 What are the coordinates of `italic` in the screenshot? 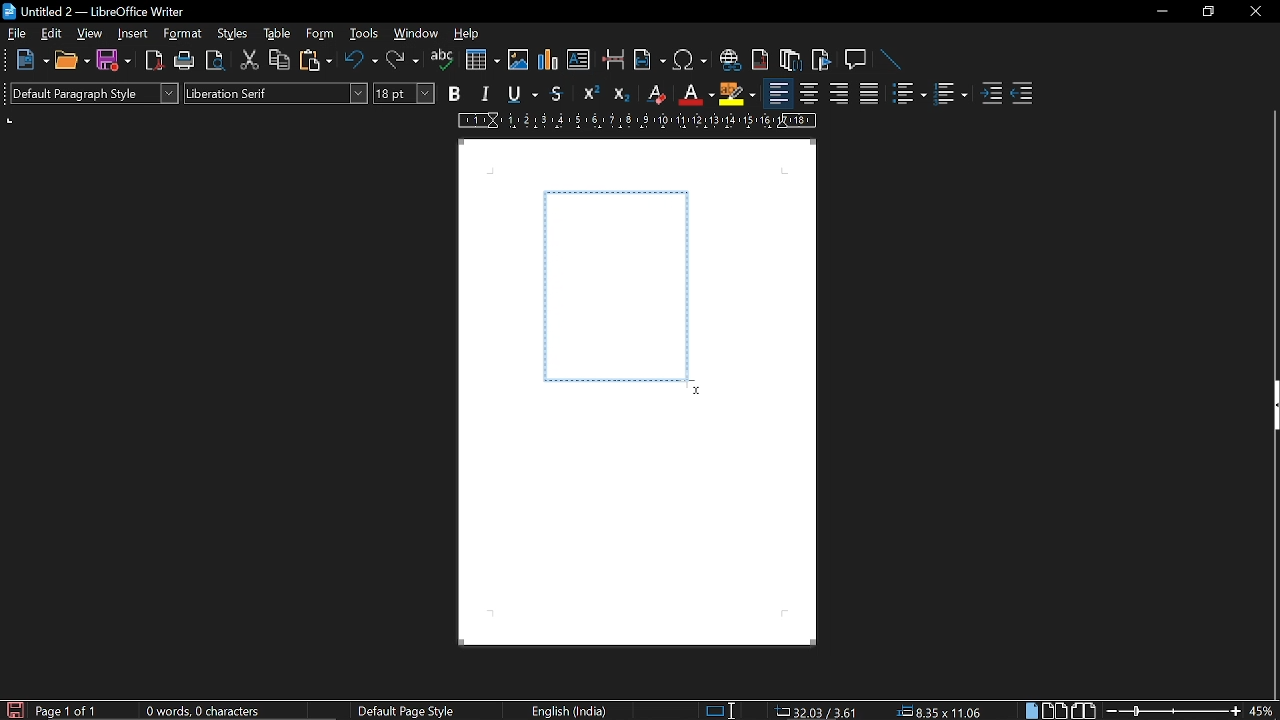 It's located at (482, 95).